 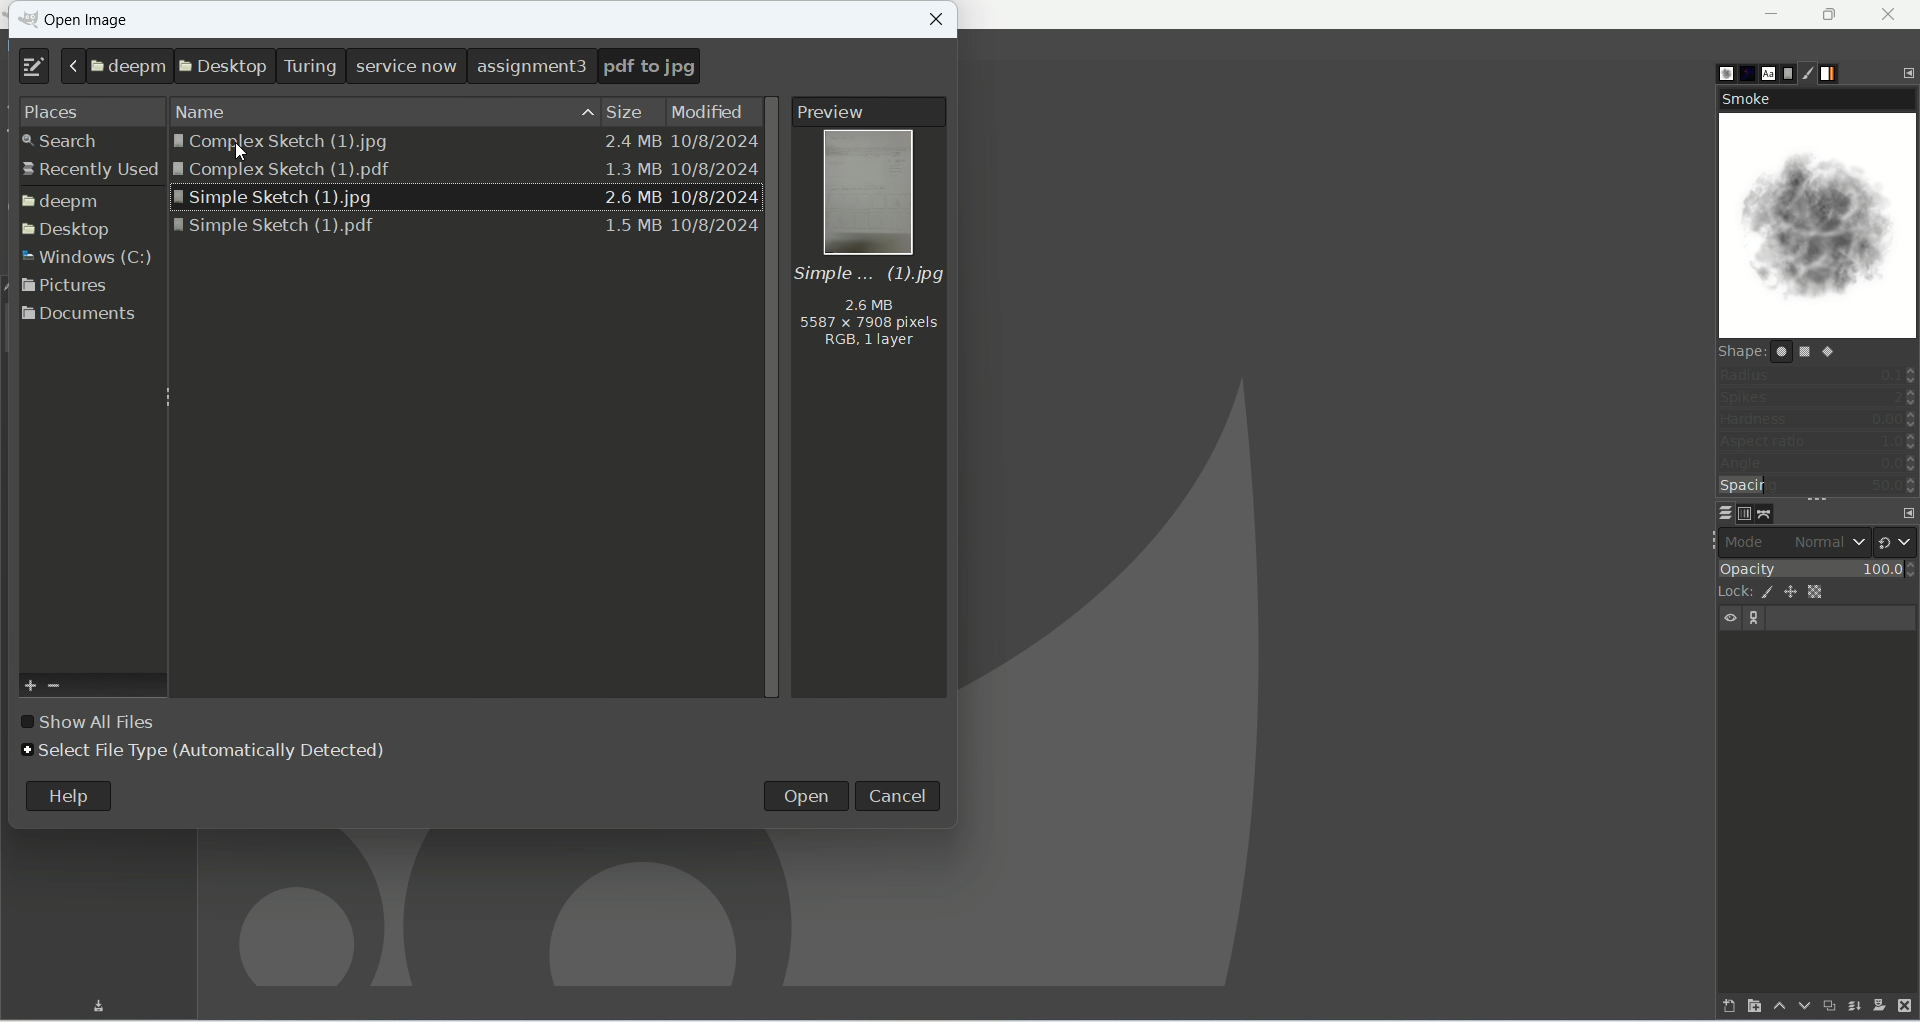 What do you see at coordinates (1818, 395) in the screenshot?
I see `spikes` at bounding box center [1818, 395].